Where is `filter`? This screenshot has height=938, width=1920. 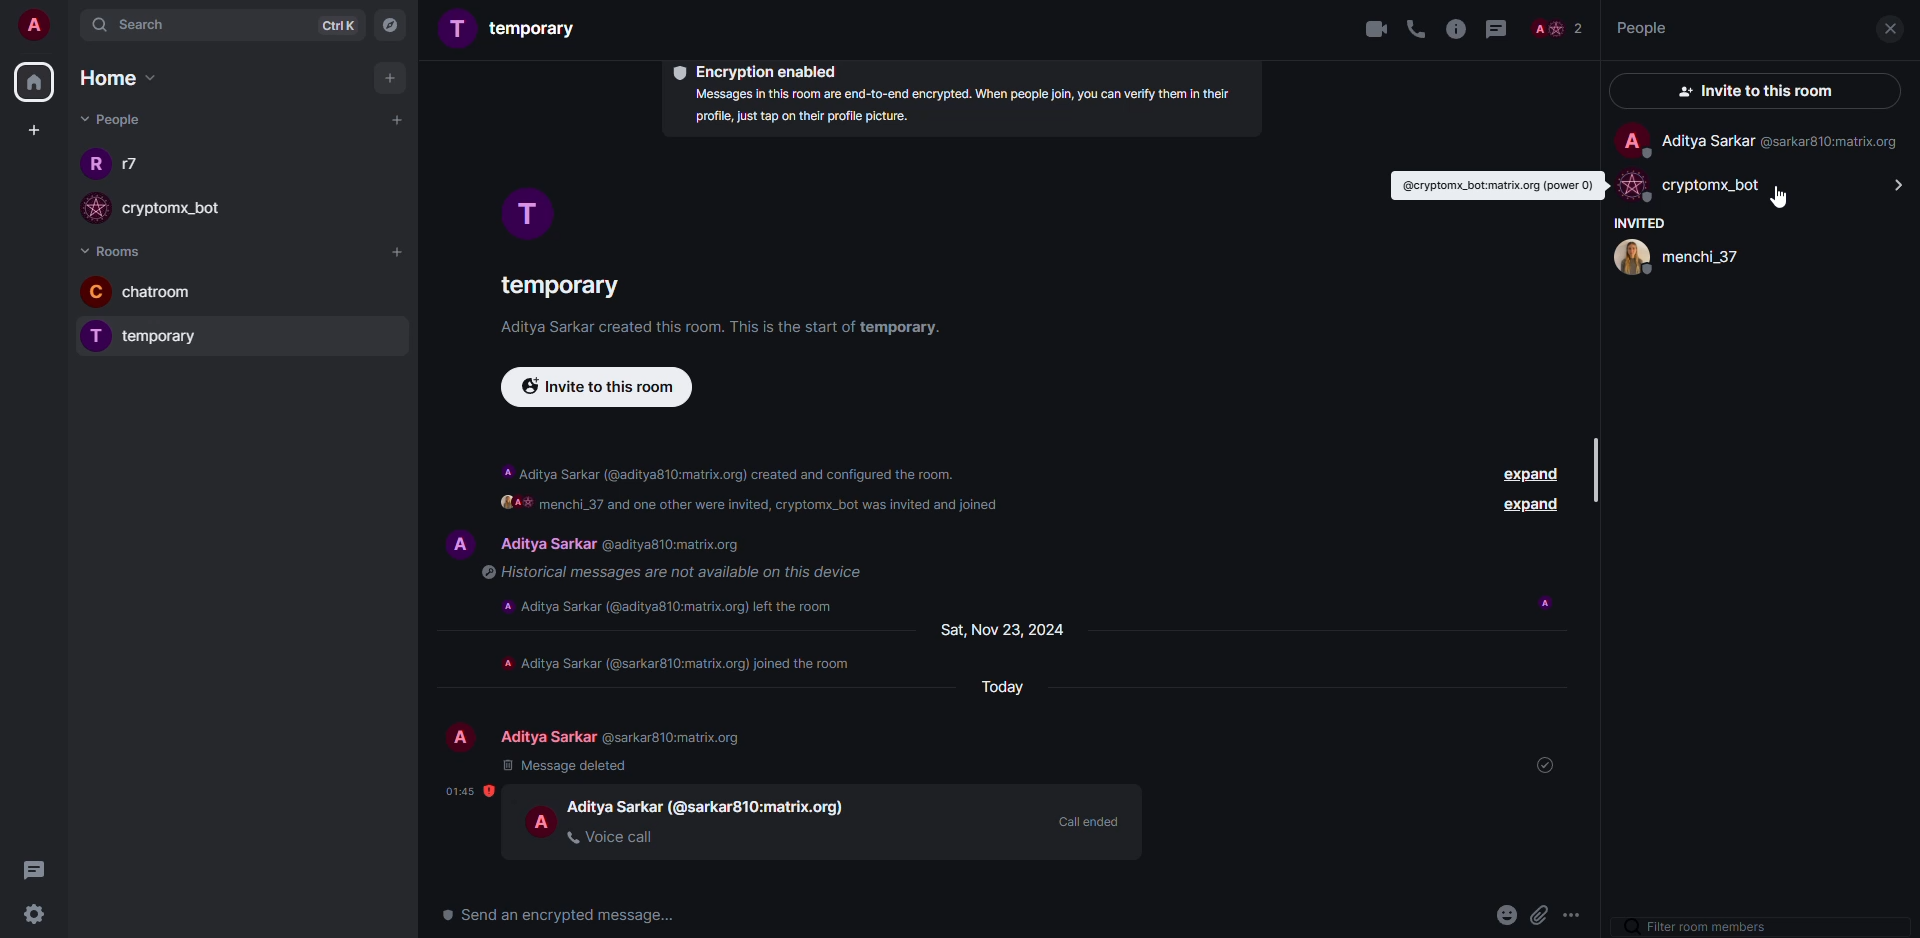
filter is located at coordinates (1699, 927).